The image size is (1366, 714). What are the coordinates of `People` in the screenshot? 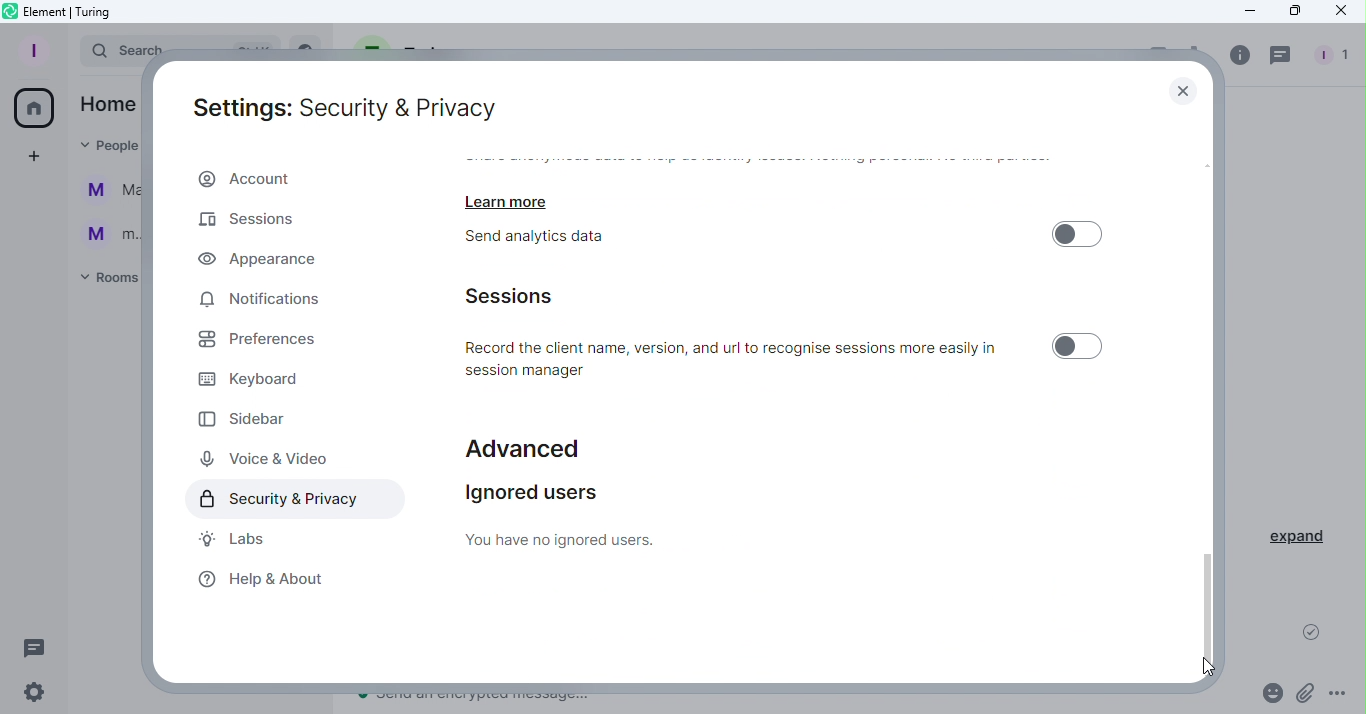 It's located at (101, 145).